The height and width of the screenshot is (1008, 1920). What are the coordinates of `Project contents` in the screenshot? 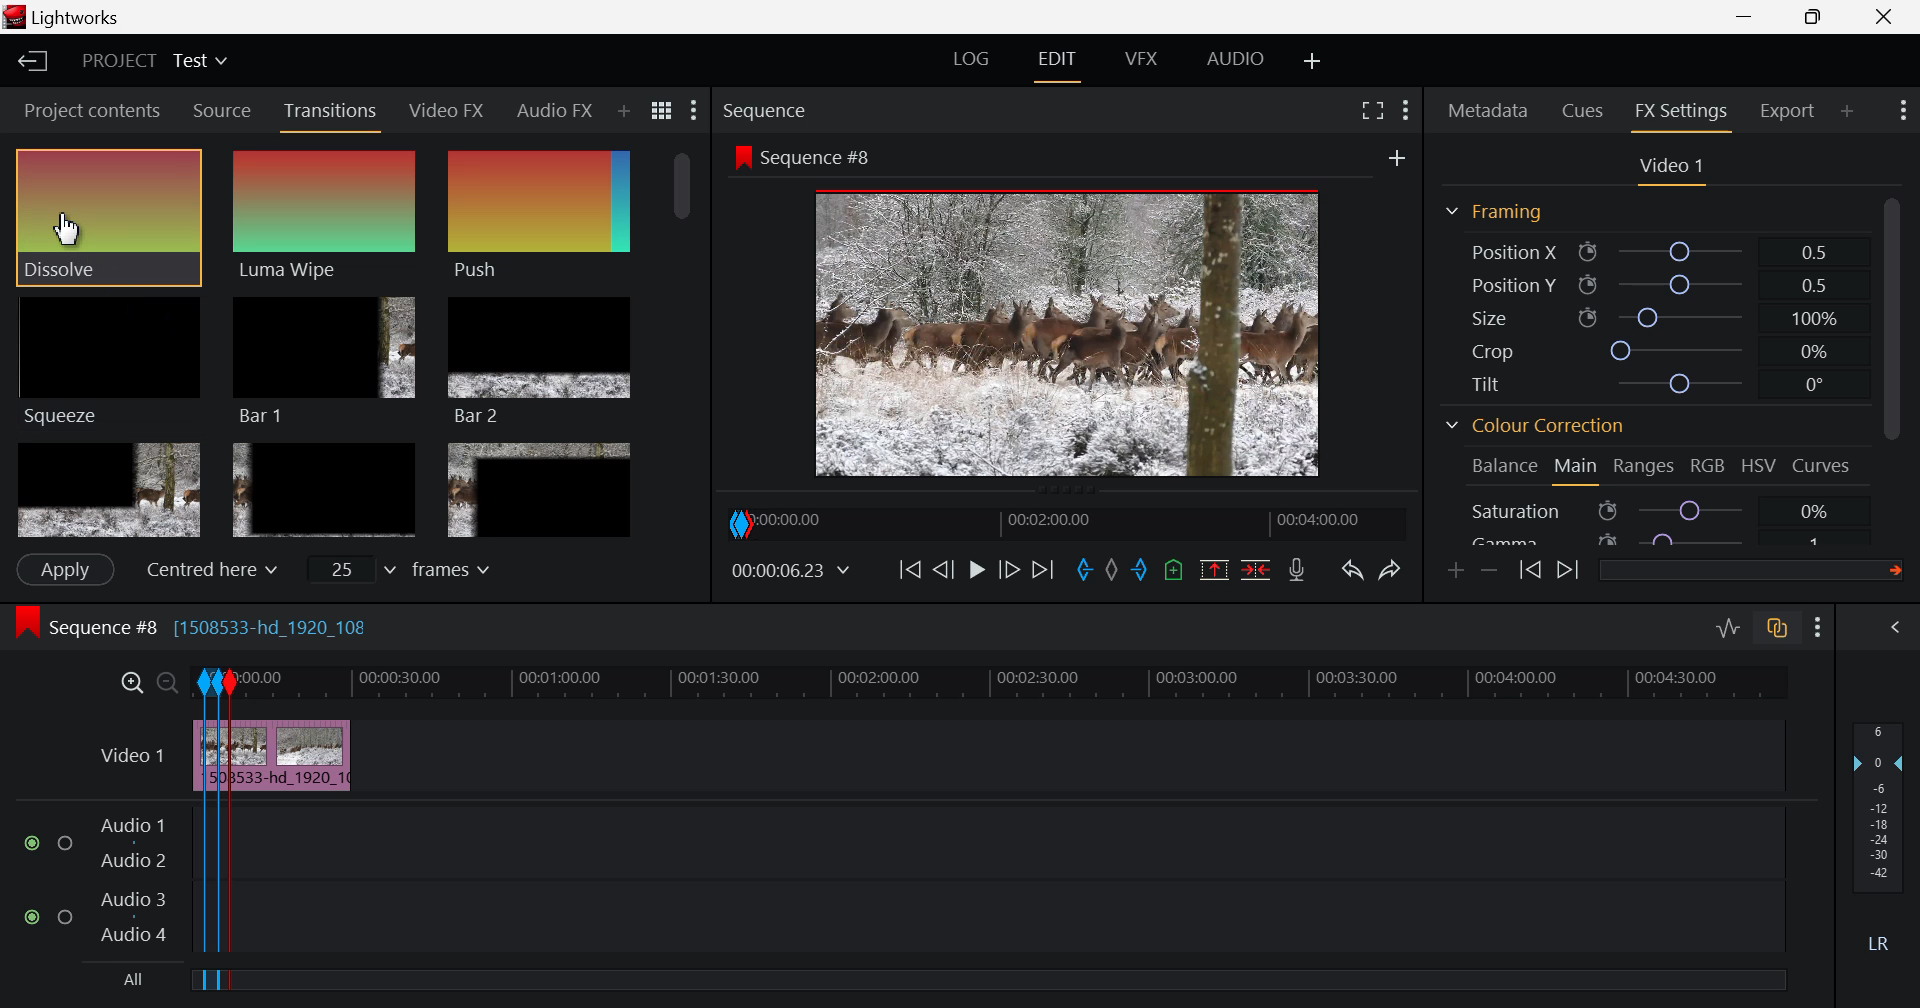 It's located at (85, 111).